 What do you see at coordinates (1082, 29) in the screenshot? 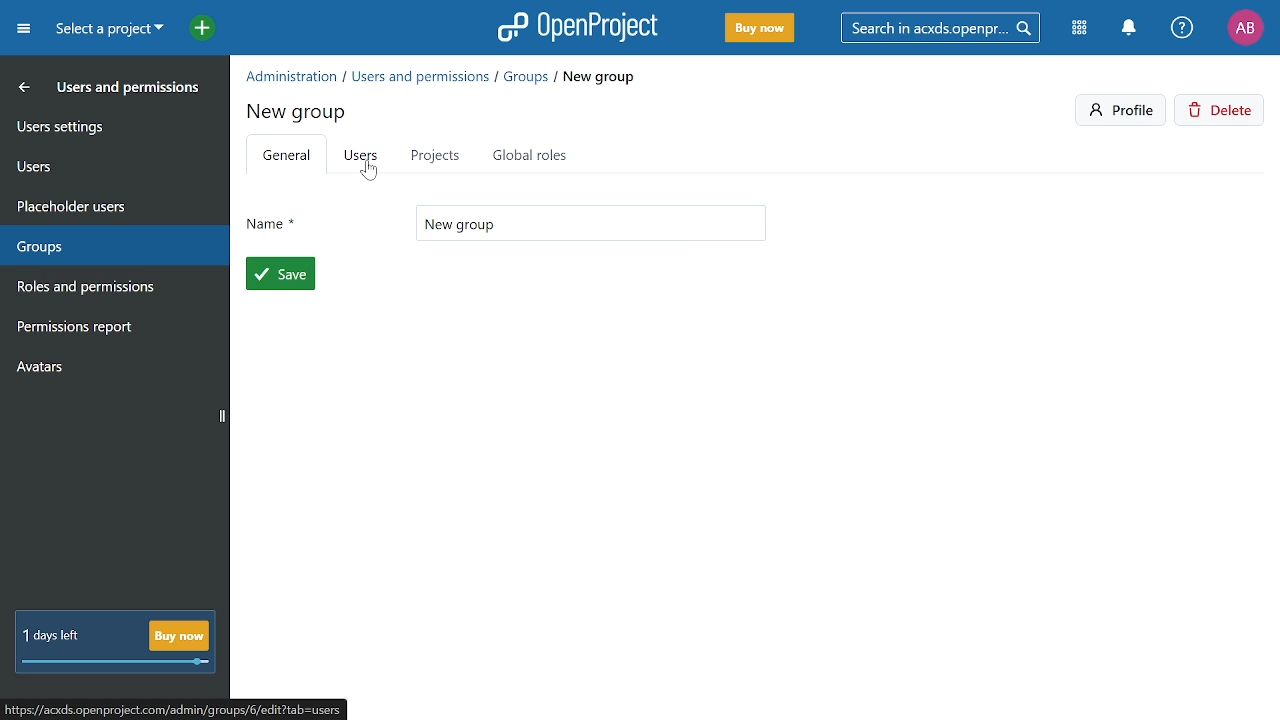
I see `Modules` at bounding box center [1082, 29].